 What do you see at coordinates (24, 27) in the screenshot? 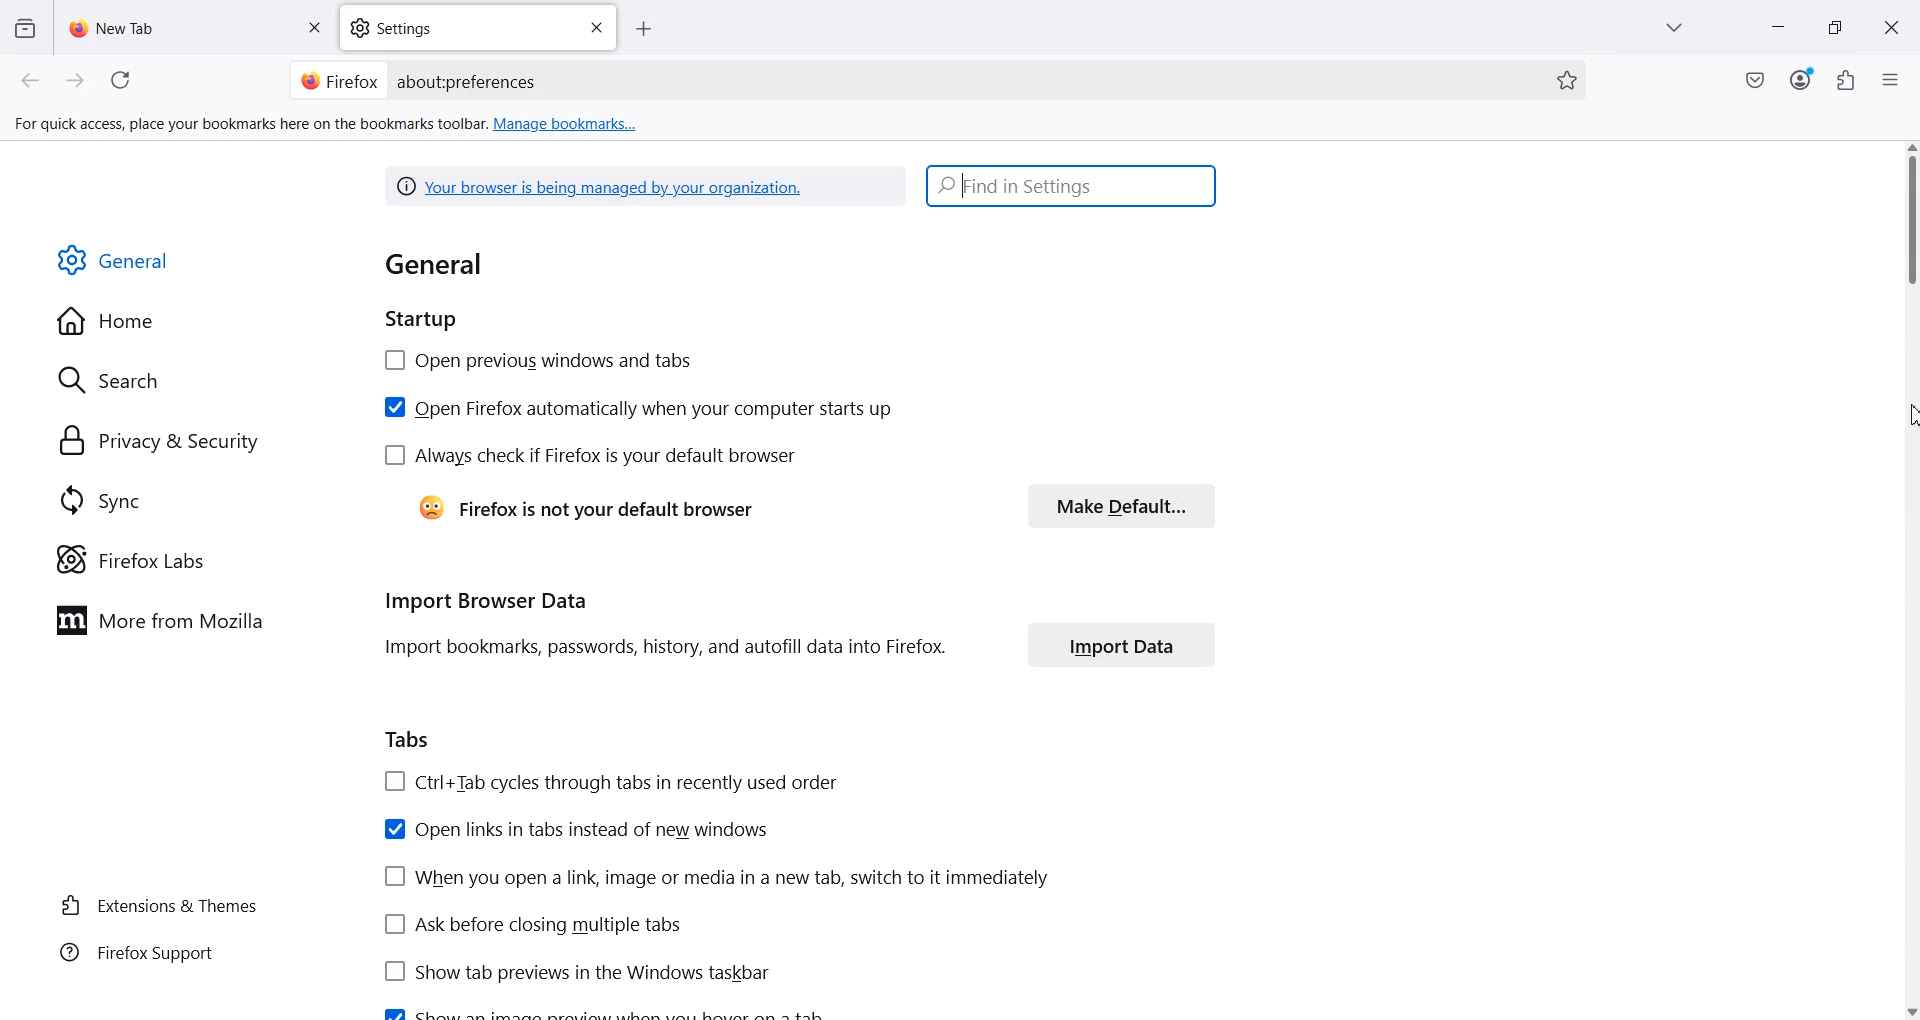
I see `View recent browsing across window` at bounding box center [24, 27].